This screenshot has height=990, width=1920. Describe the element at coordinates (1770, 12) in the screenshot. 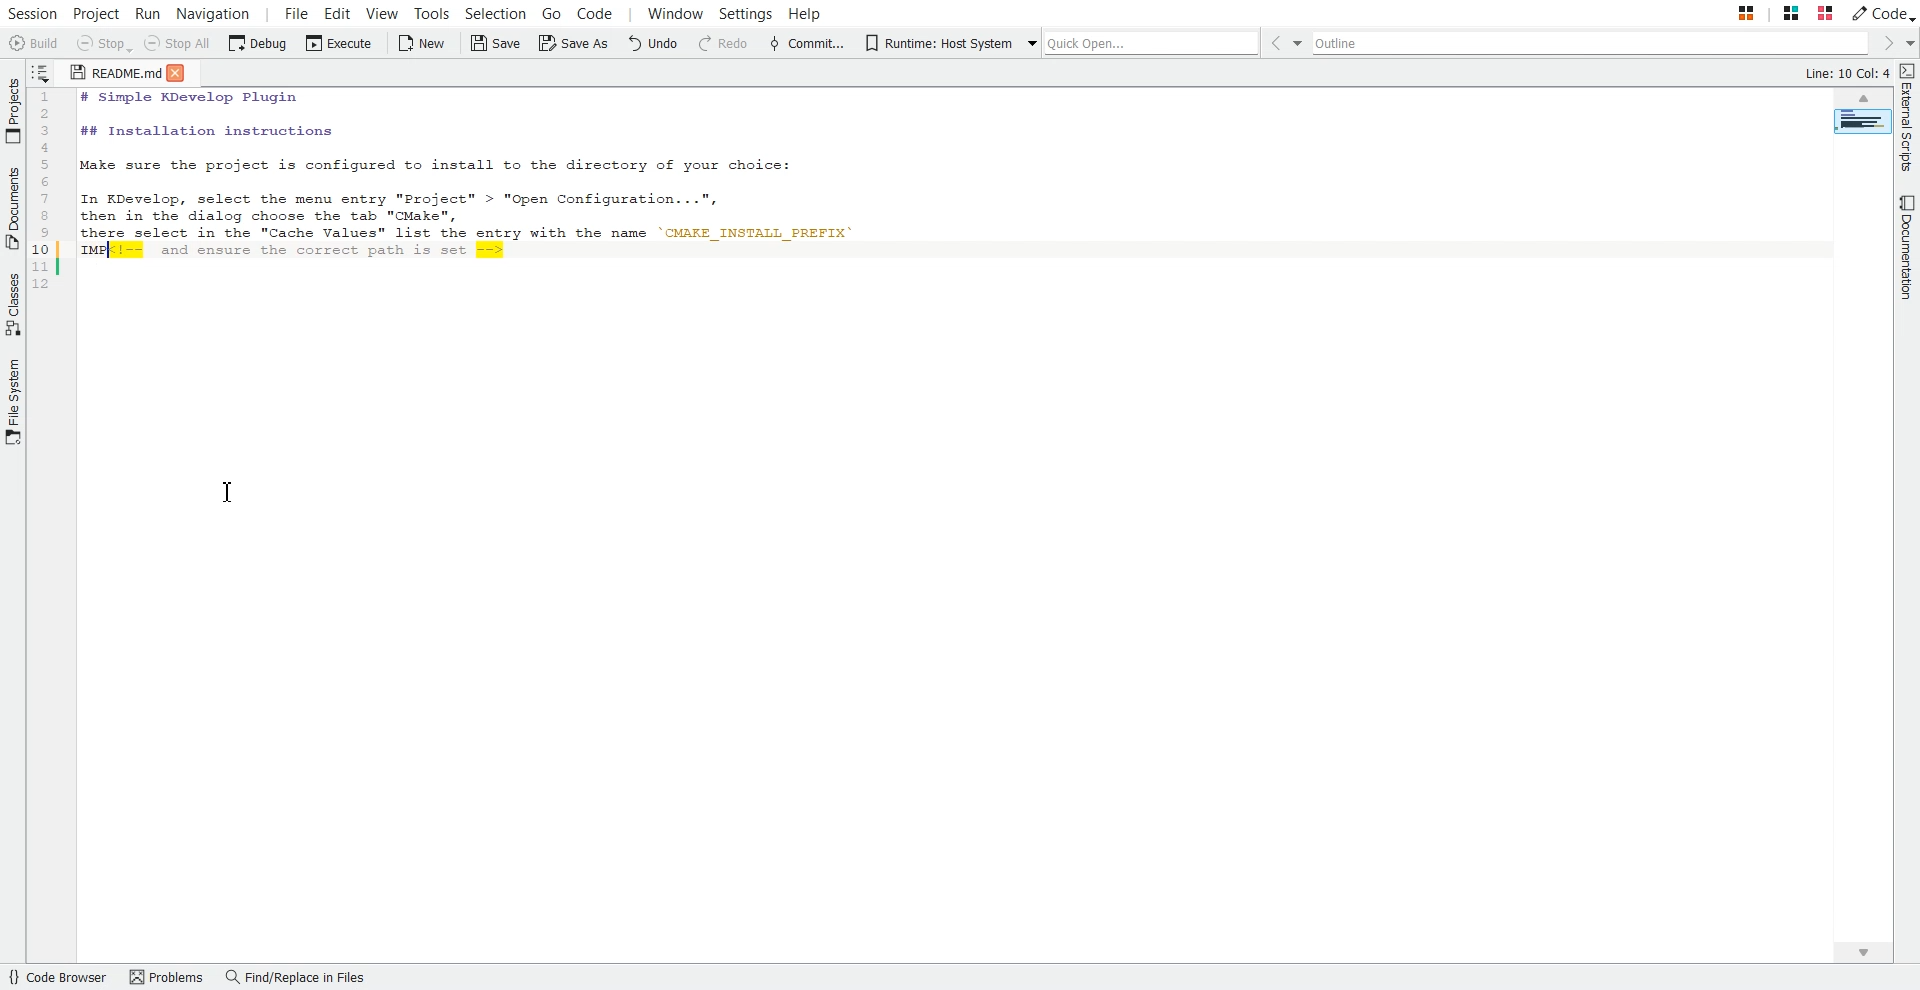

I see `Stack` at that location.